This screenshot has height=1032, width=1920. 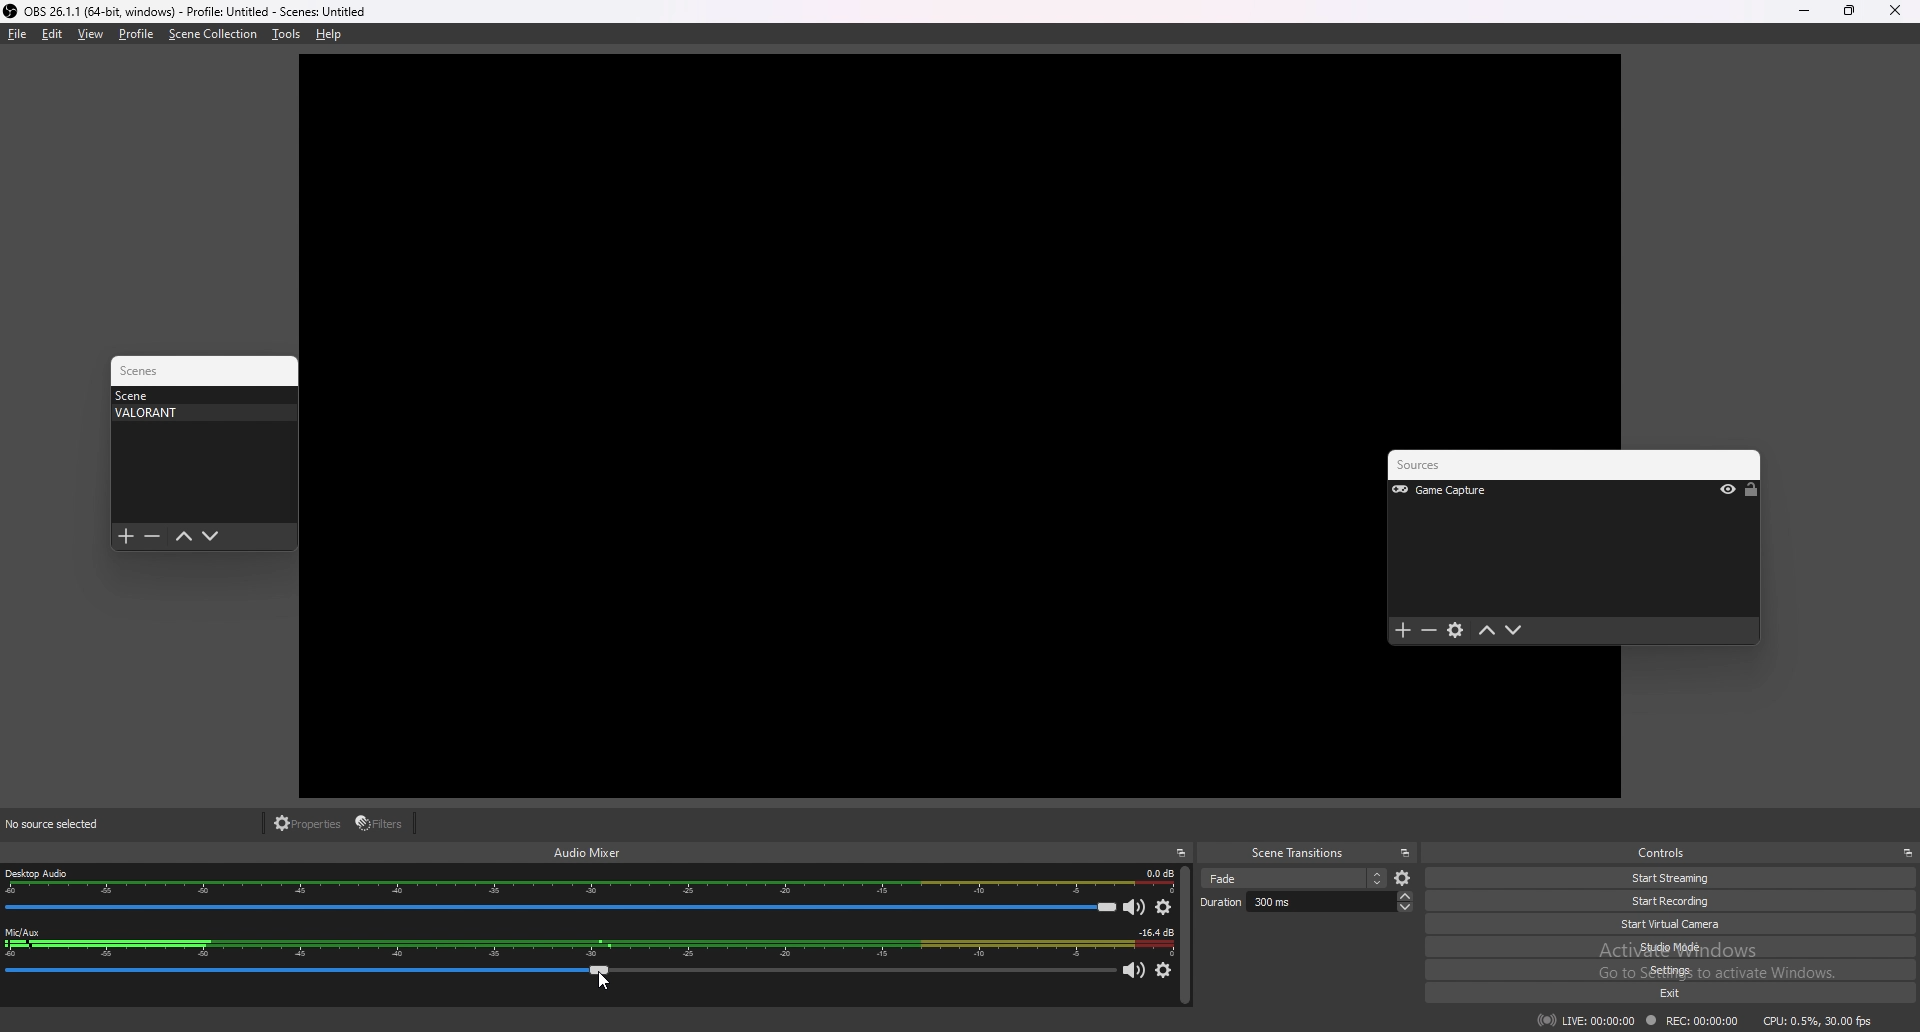 What do you see at coordinates (588, 944) in the screenshot?
I see `mic/aux` at bounding box center [588, 944].